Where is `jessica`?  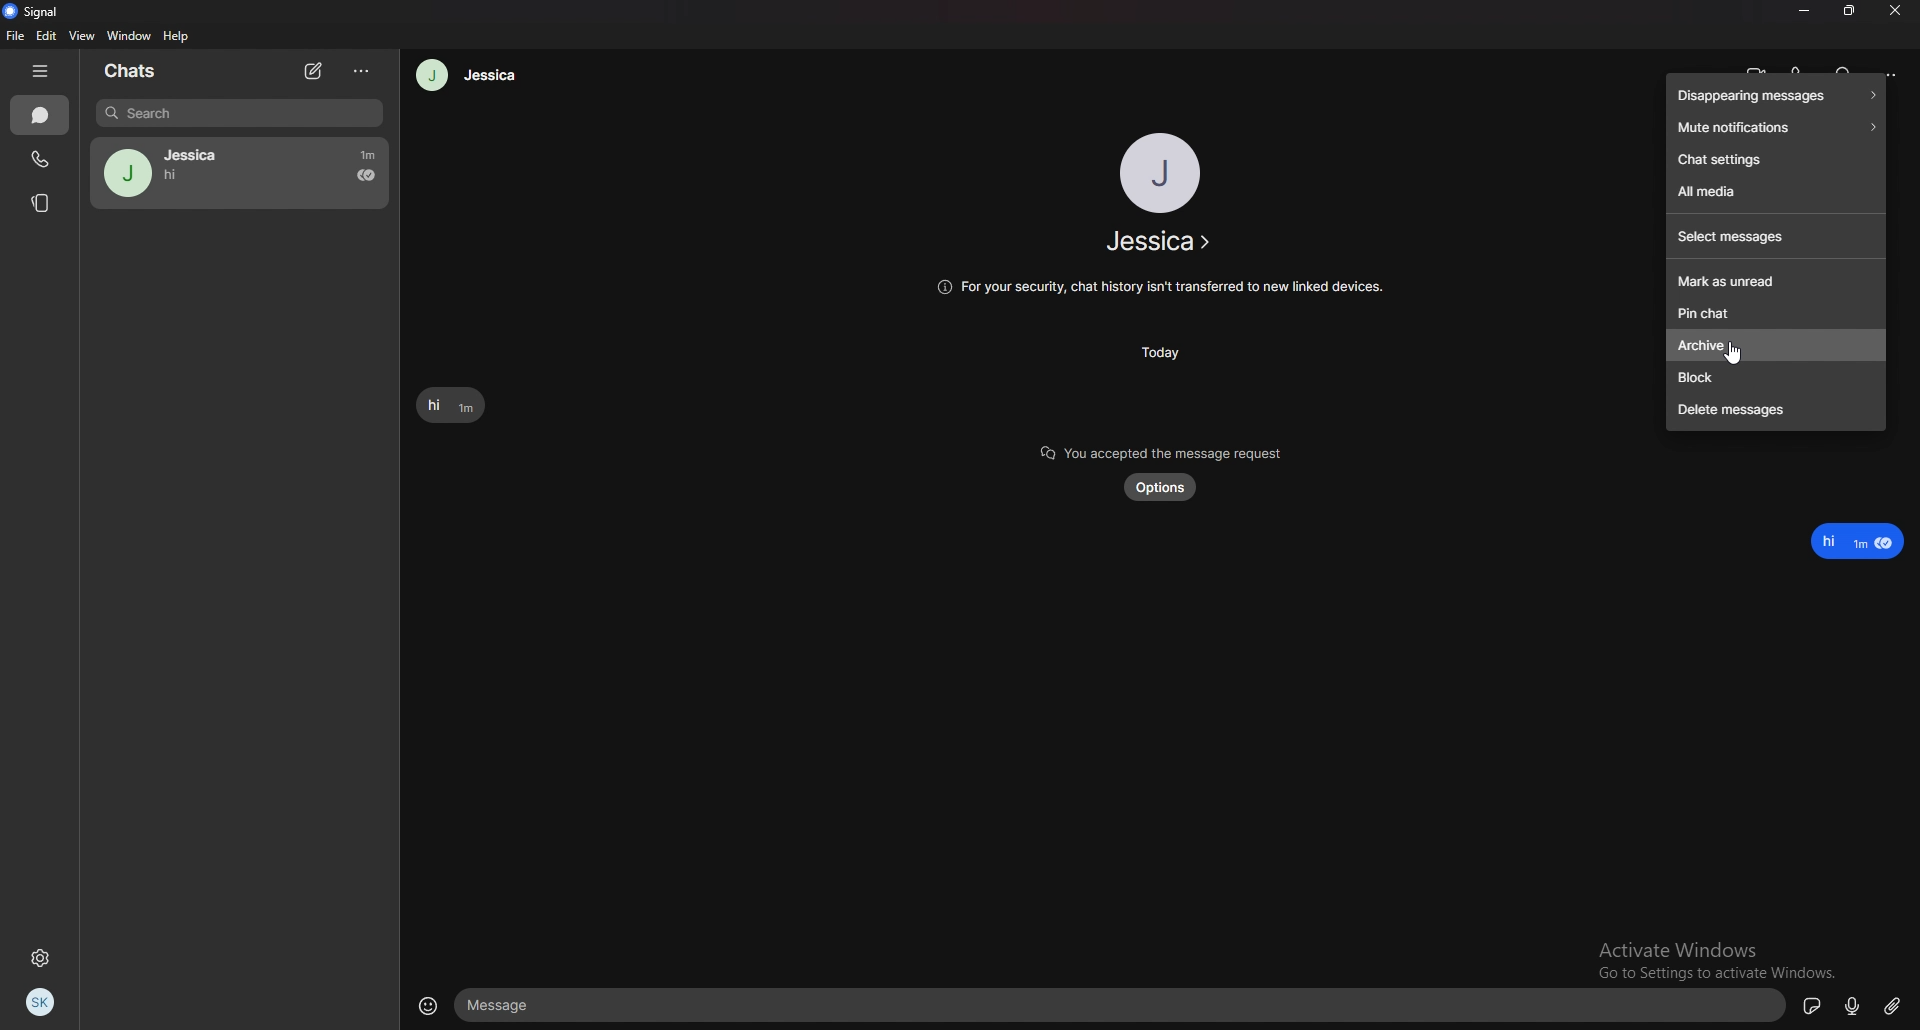 jessica is located at coordinates (240, 173).